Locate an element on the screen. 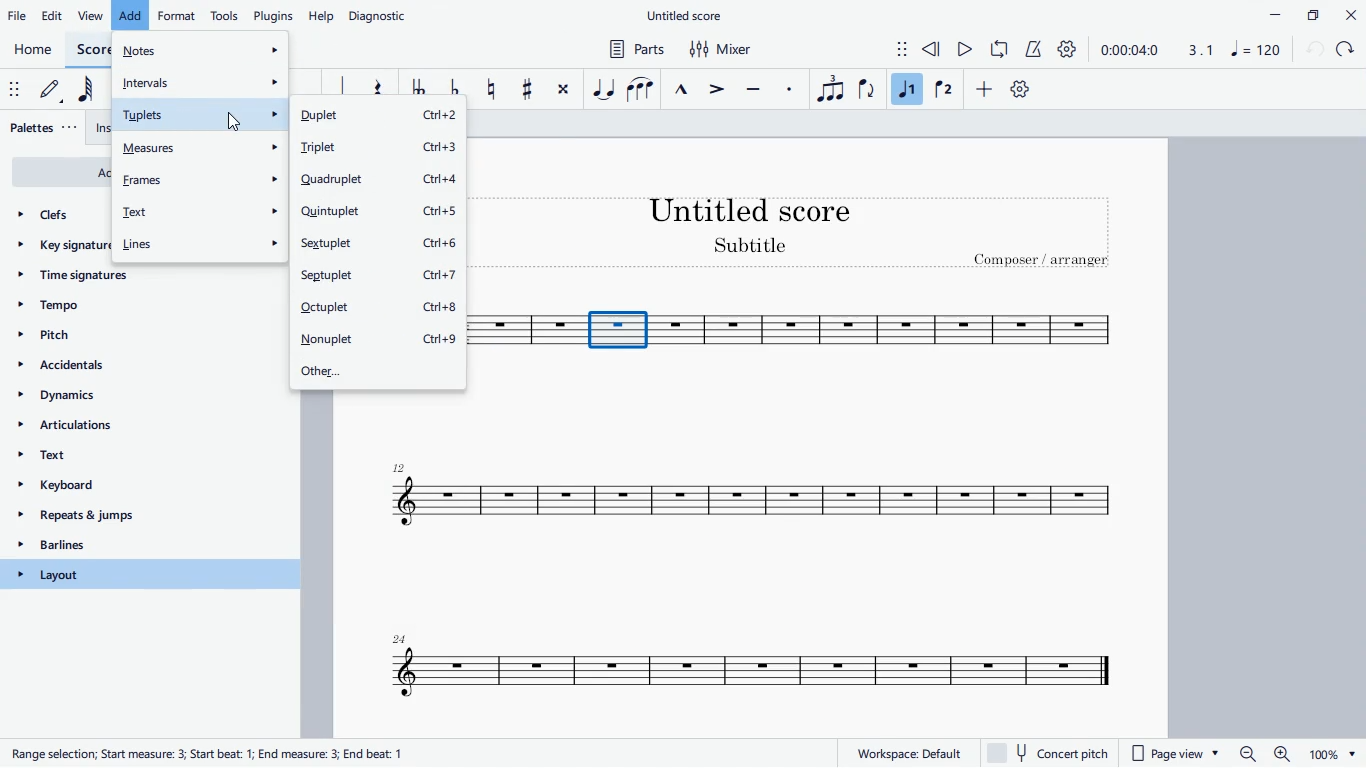  voice 1 is located at coordinates (907, 89).